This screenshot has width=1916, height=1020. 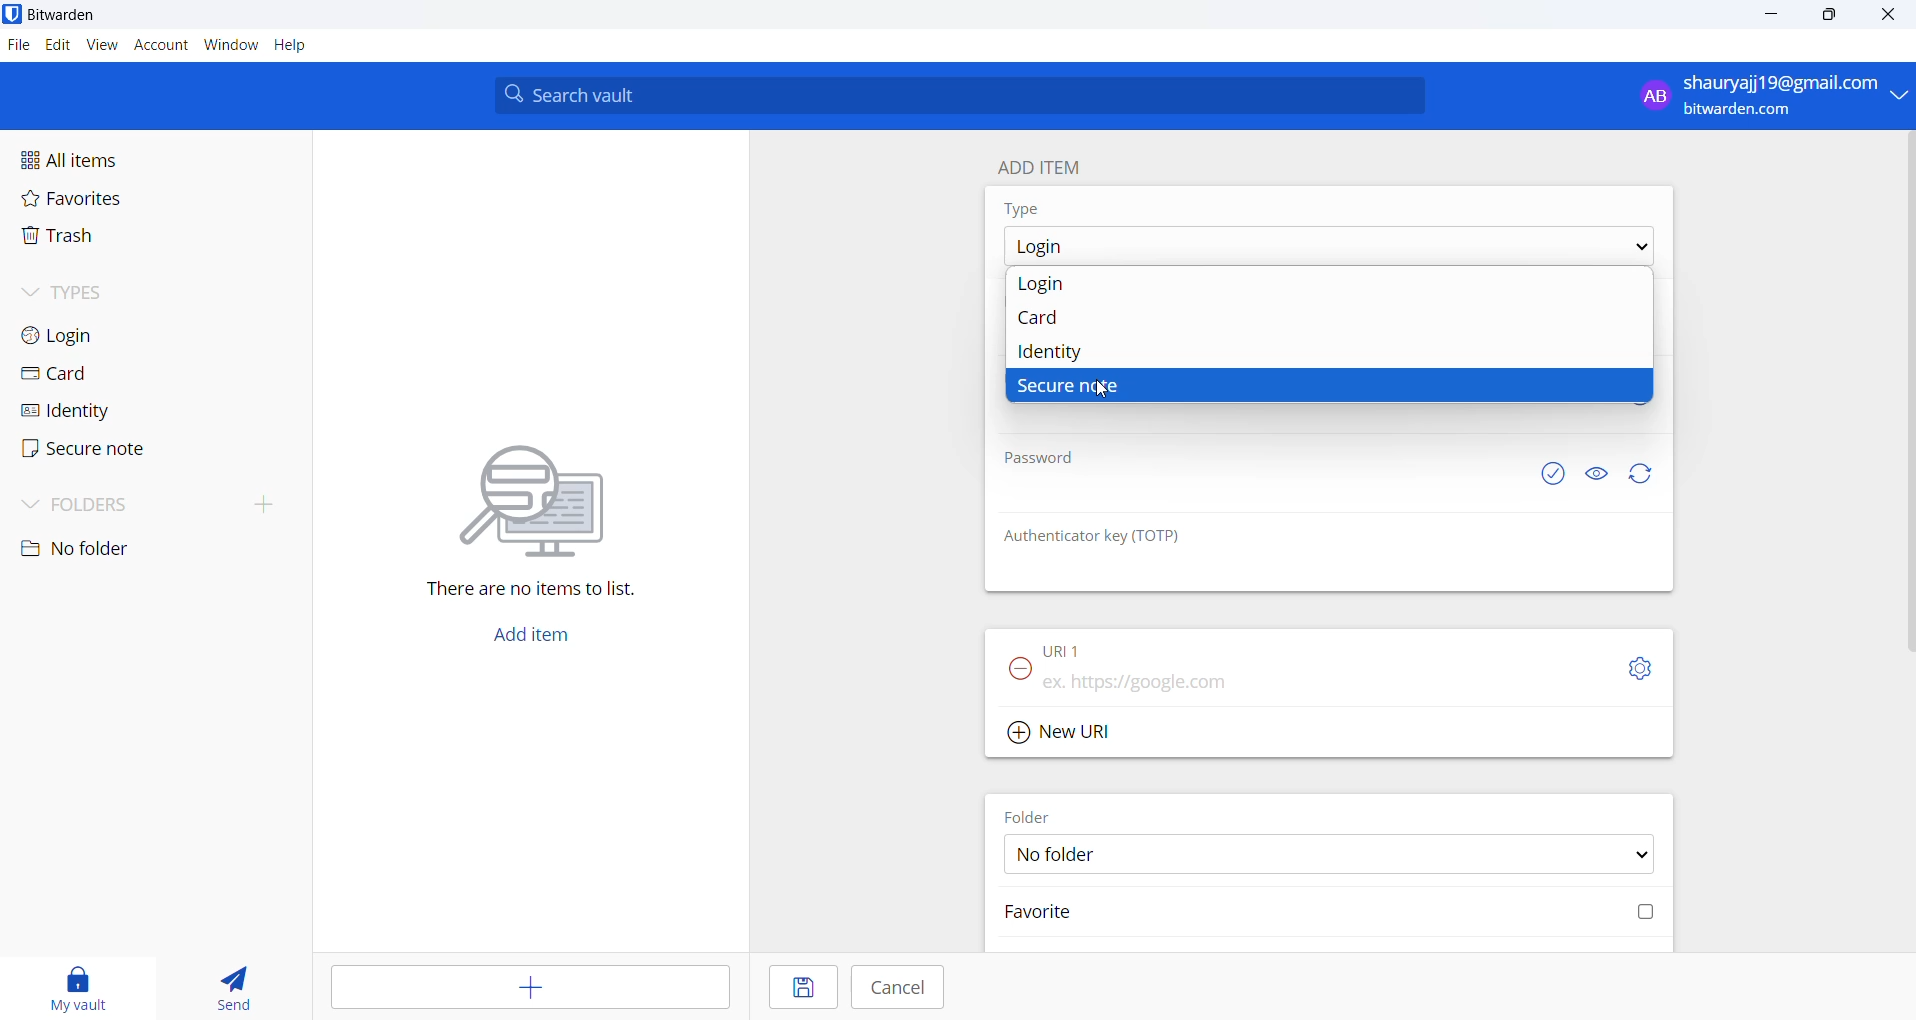 What do you see at coordinates (1894, 15) in the screenshot?
I see `close` at bounding box center [1894, 15].